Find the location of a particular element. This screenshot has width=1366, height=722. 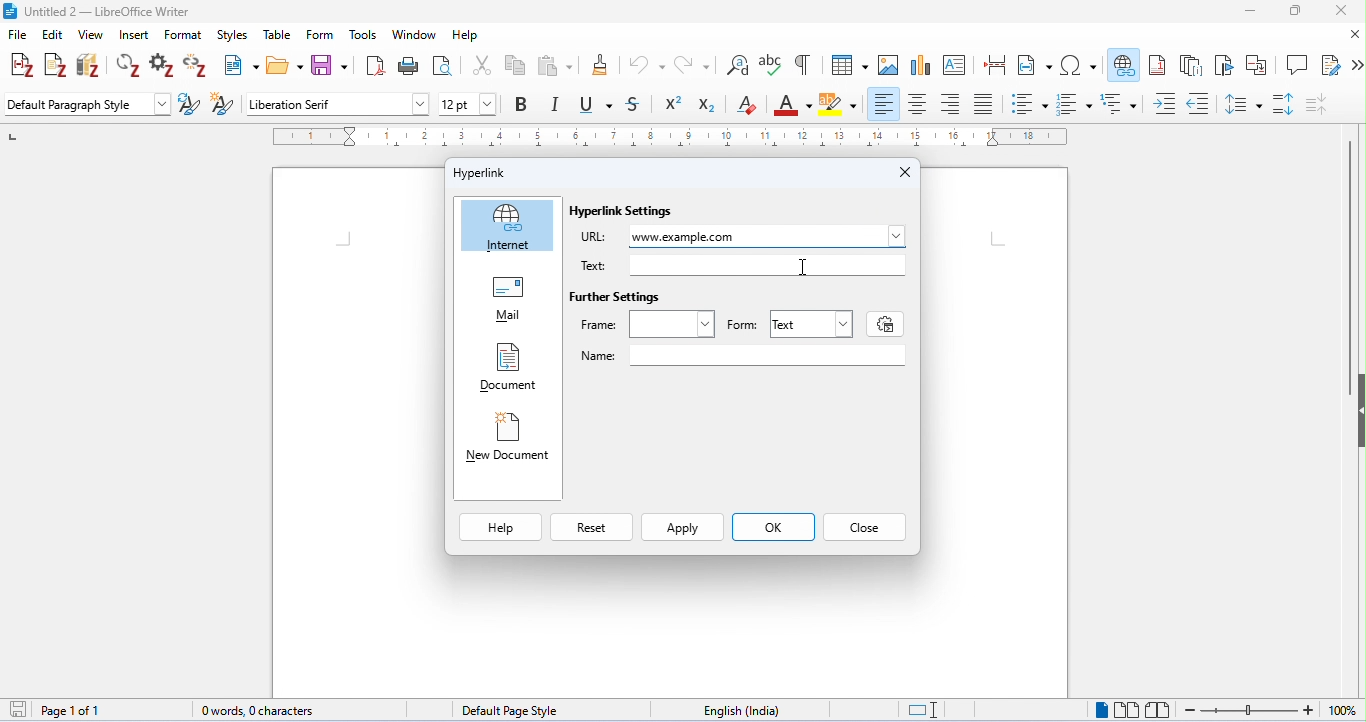

cut is located at coordinates (482, 64).